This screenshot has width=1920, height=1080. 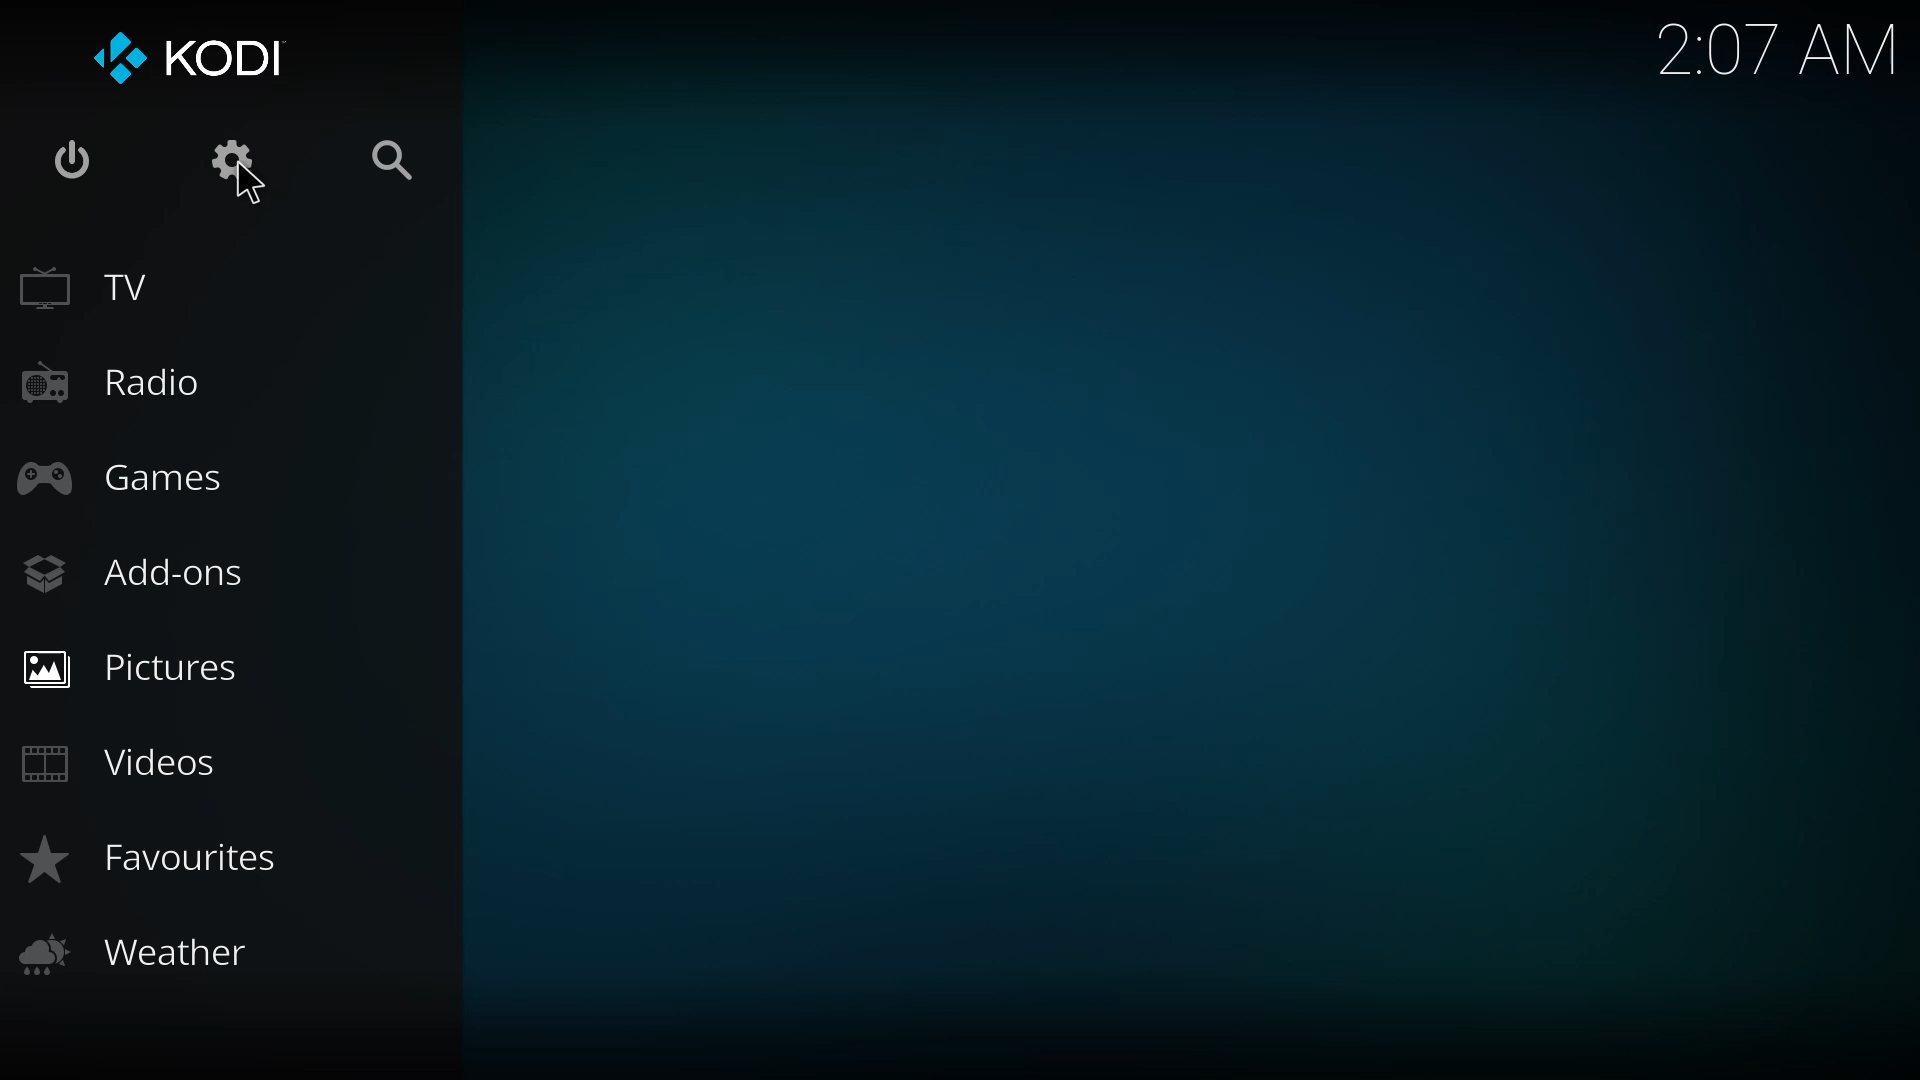 What do you see at coordinates (88, 286) in the screenshot?
I see `tv` at bounding box center [88, 286].